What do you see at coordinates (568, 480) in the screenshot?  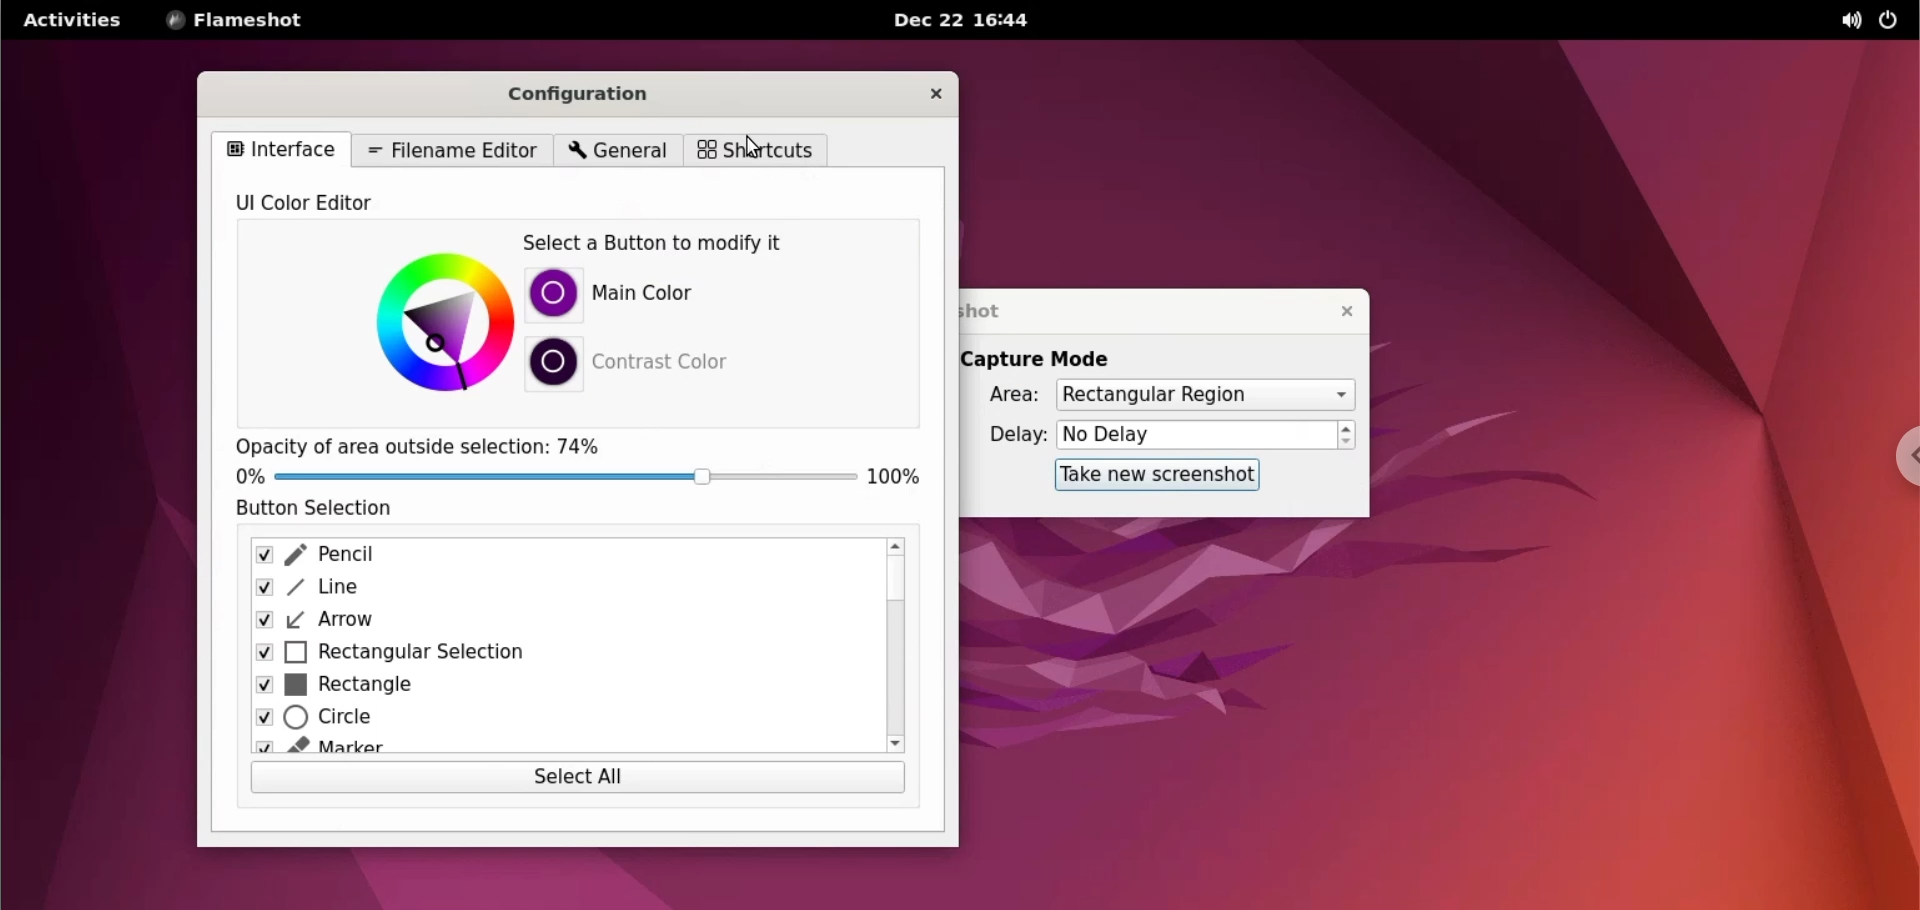 I see `opacity slider` at bounding box center [568, 480].